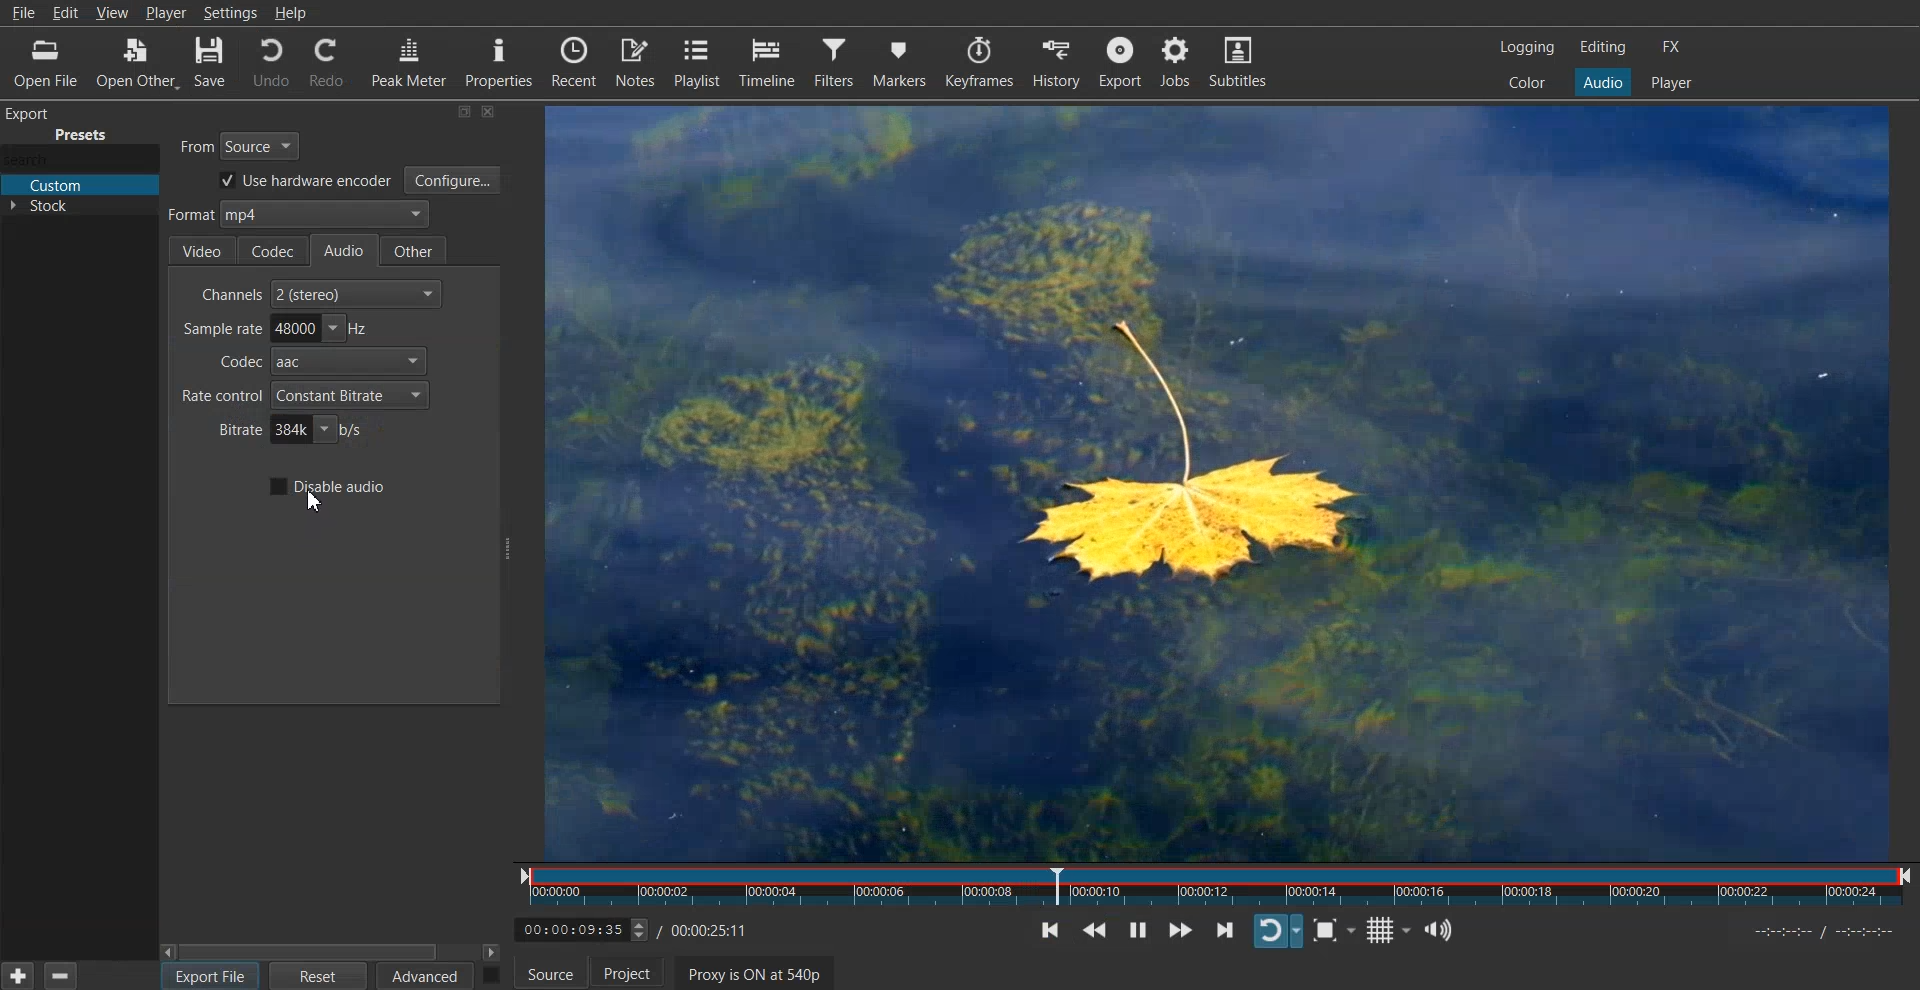 Image resolution: width=1920 pixels, height=990 pixels. I want to click on Editing, so click(1603, 46).